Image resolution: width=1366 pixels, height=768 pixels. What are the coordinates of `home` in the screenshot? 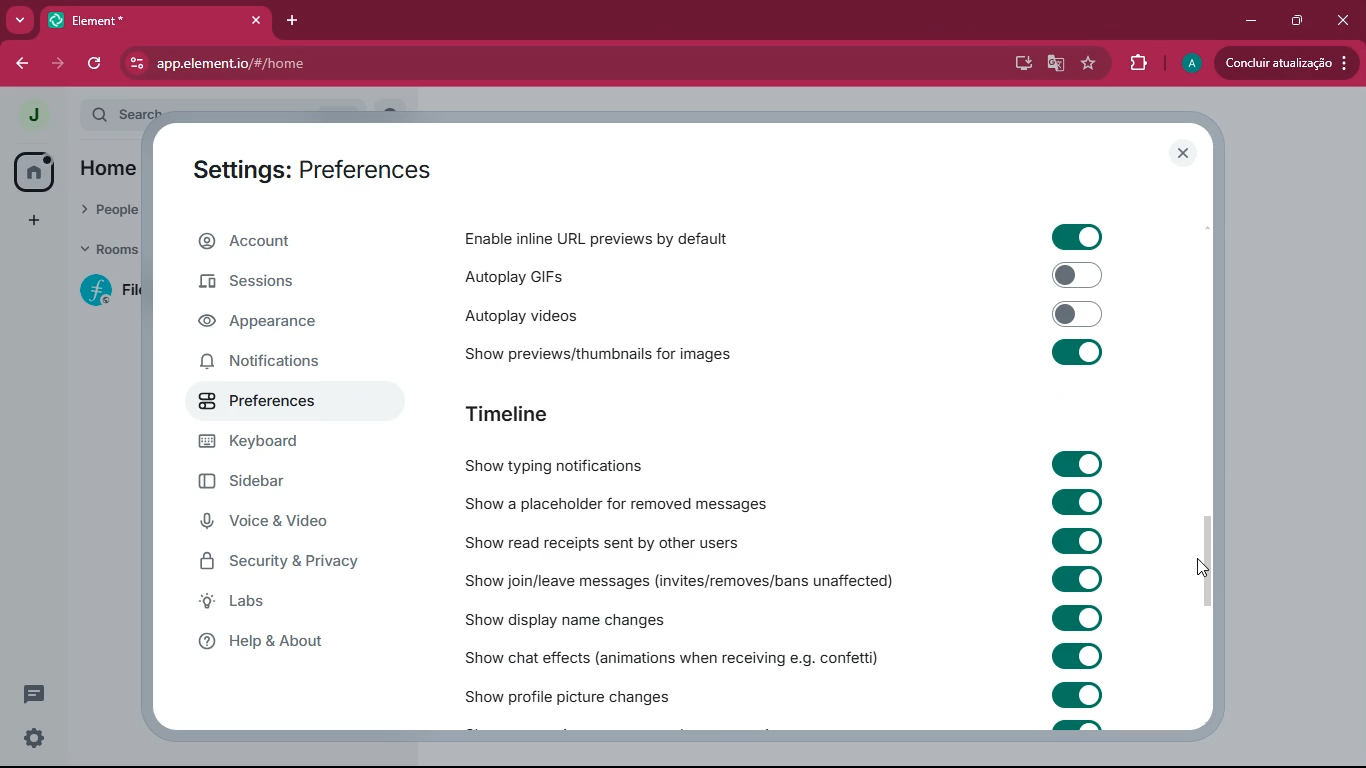 It's located at (36, 173).